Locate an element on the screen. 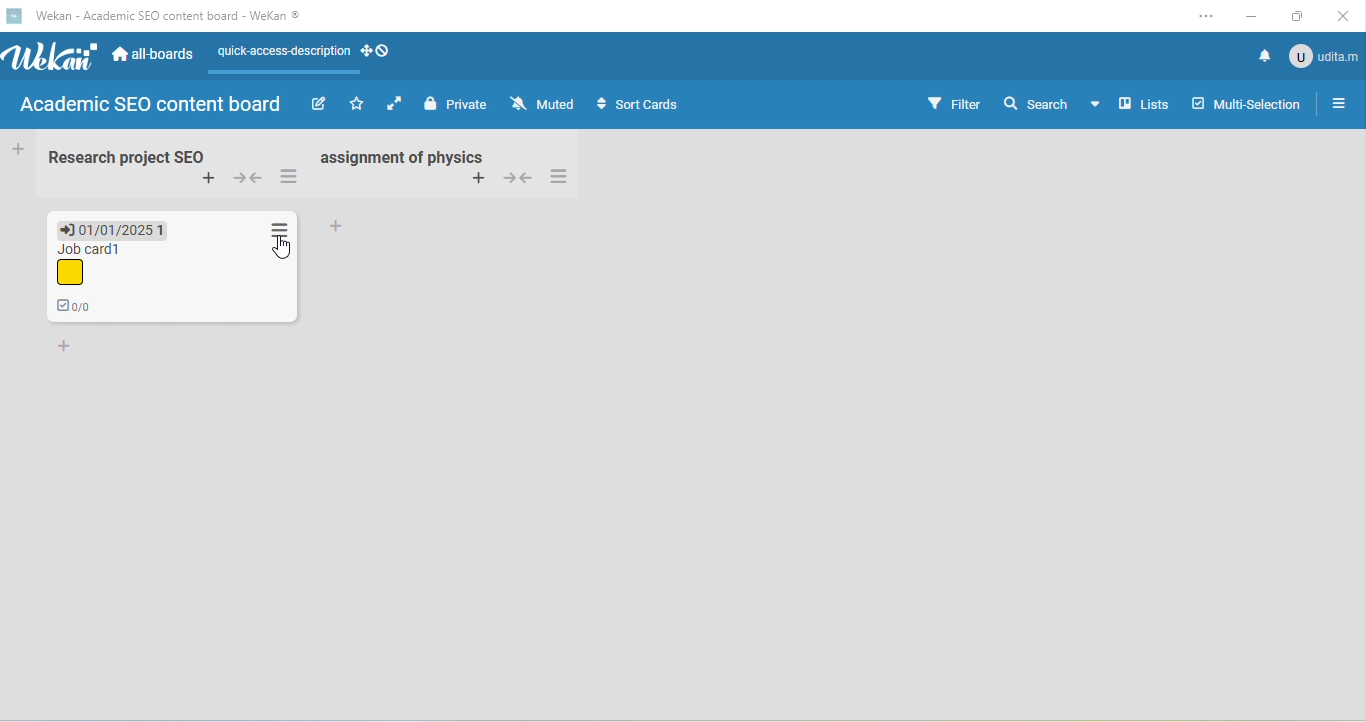  add is located at coordinates (65, 347).